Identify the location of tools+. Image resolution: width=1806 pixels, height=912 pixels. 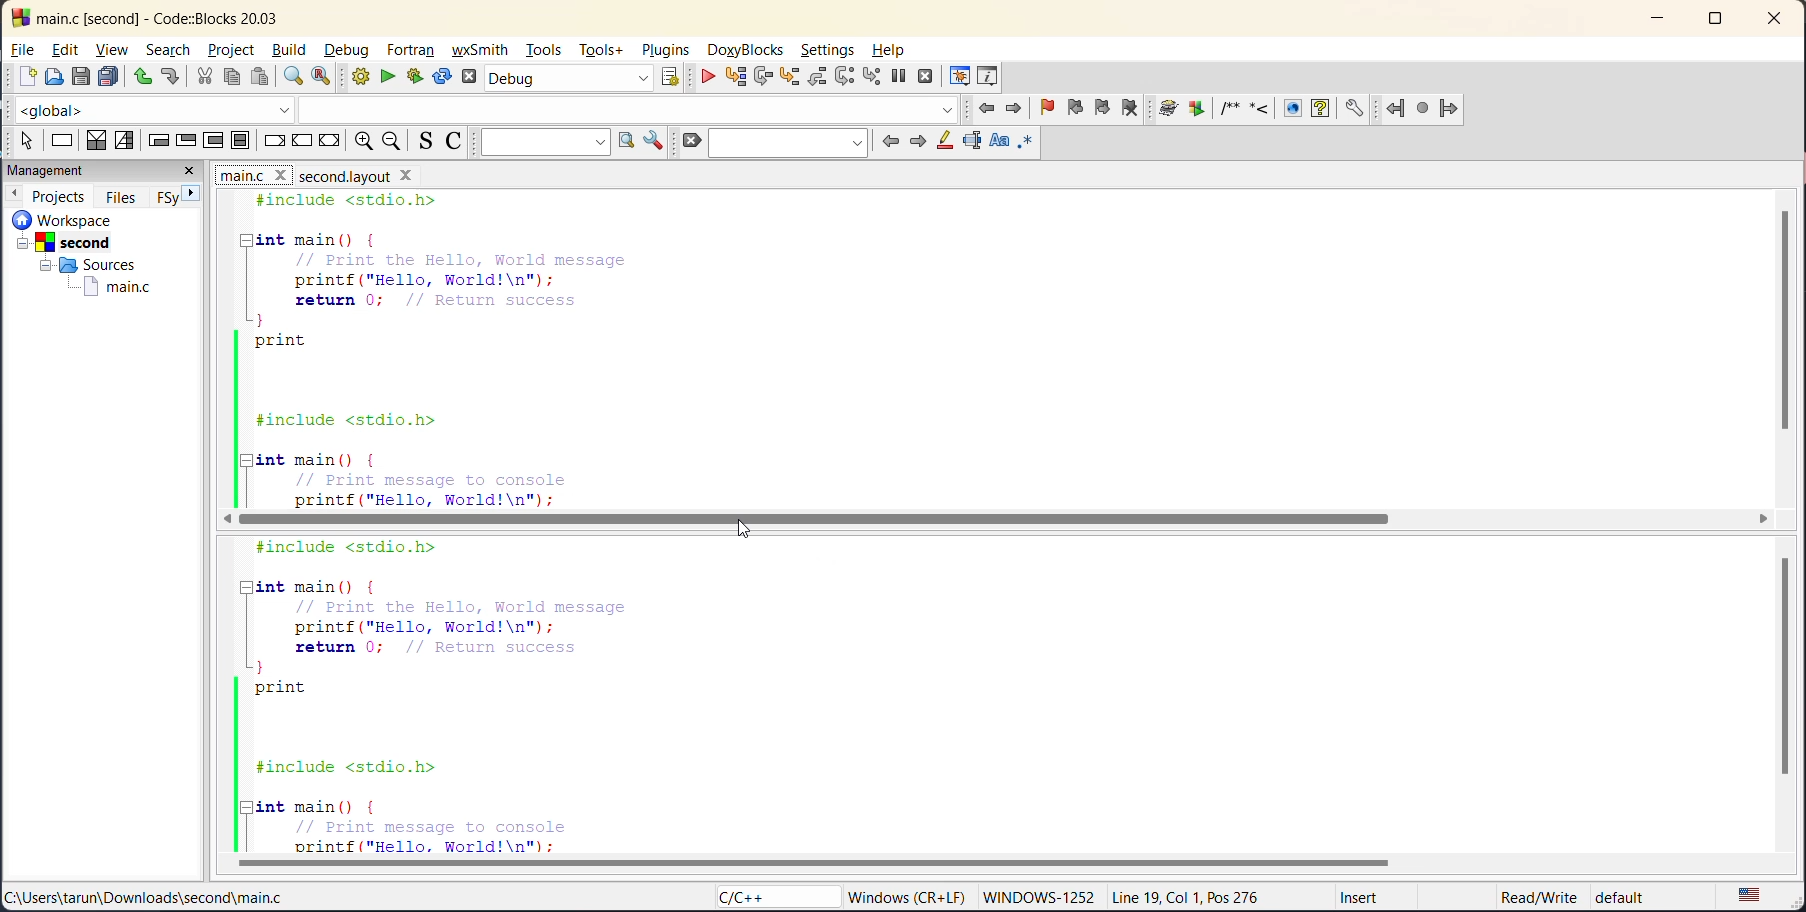
(605, 50).